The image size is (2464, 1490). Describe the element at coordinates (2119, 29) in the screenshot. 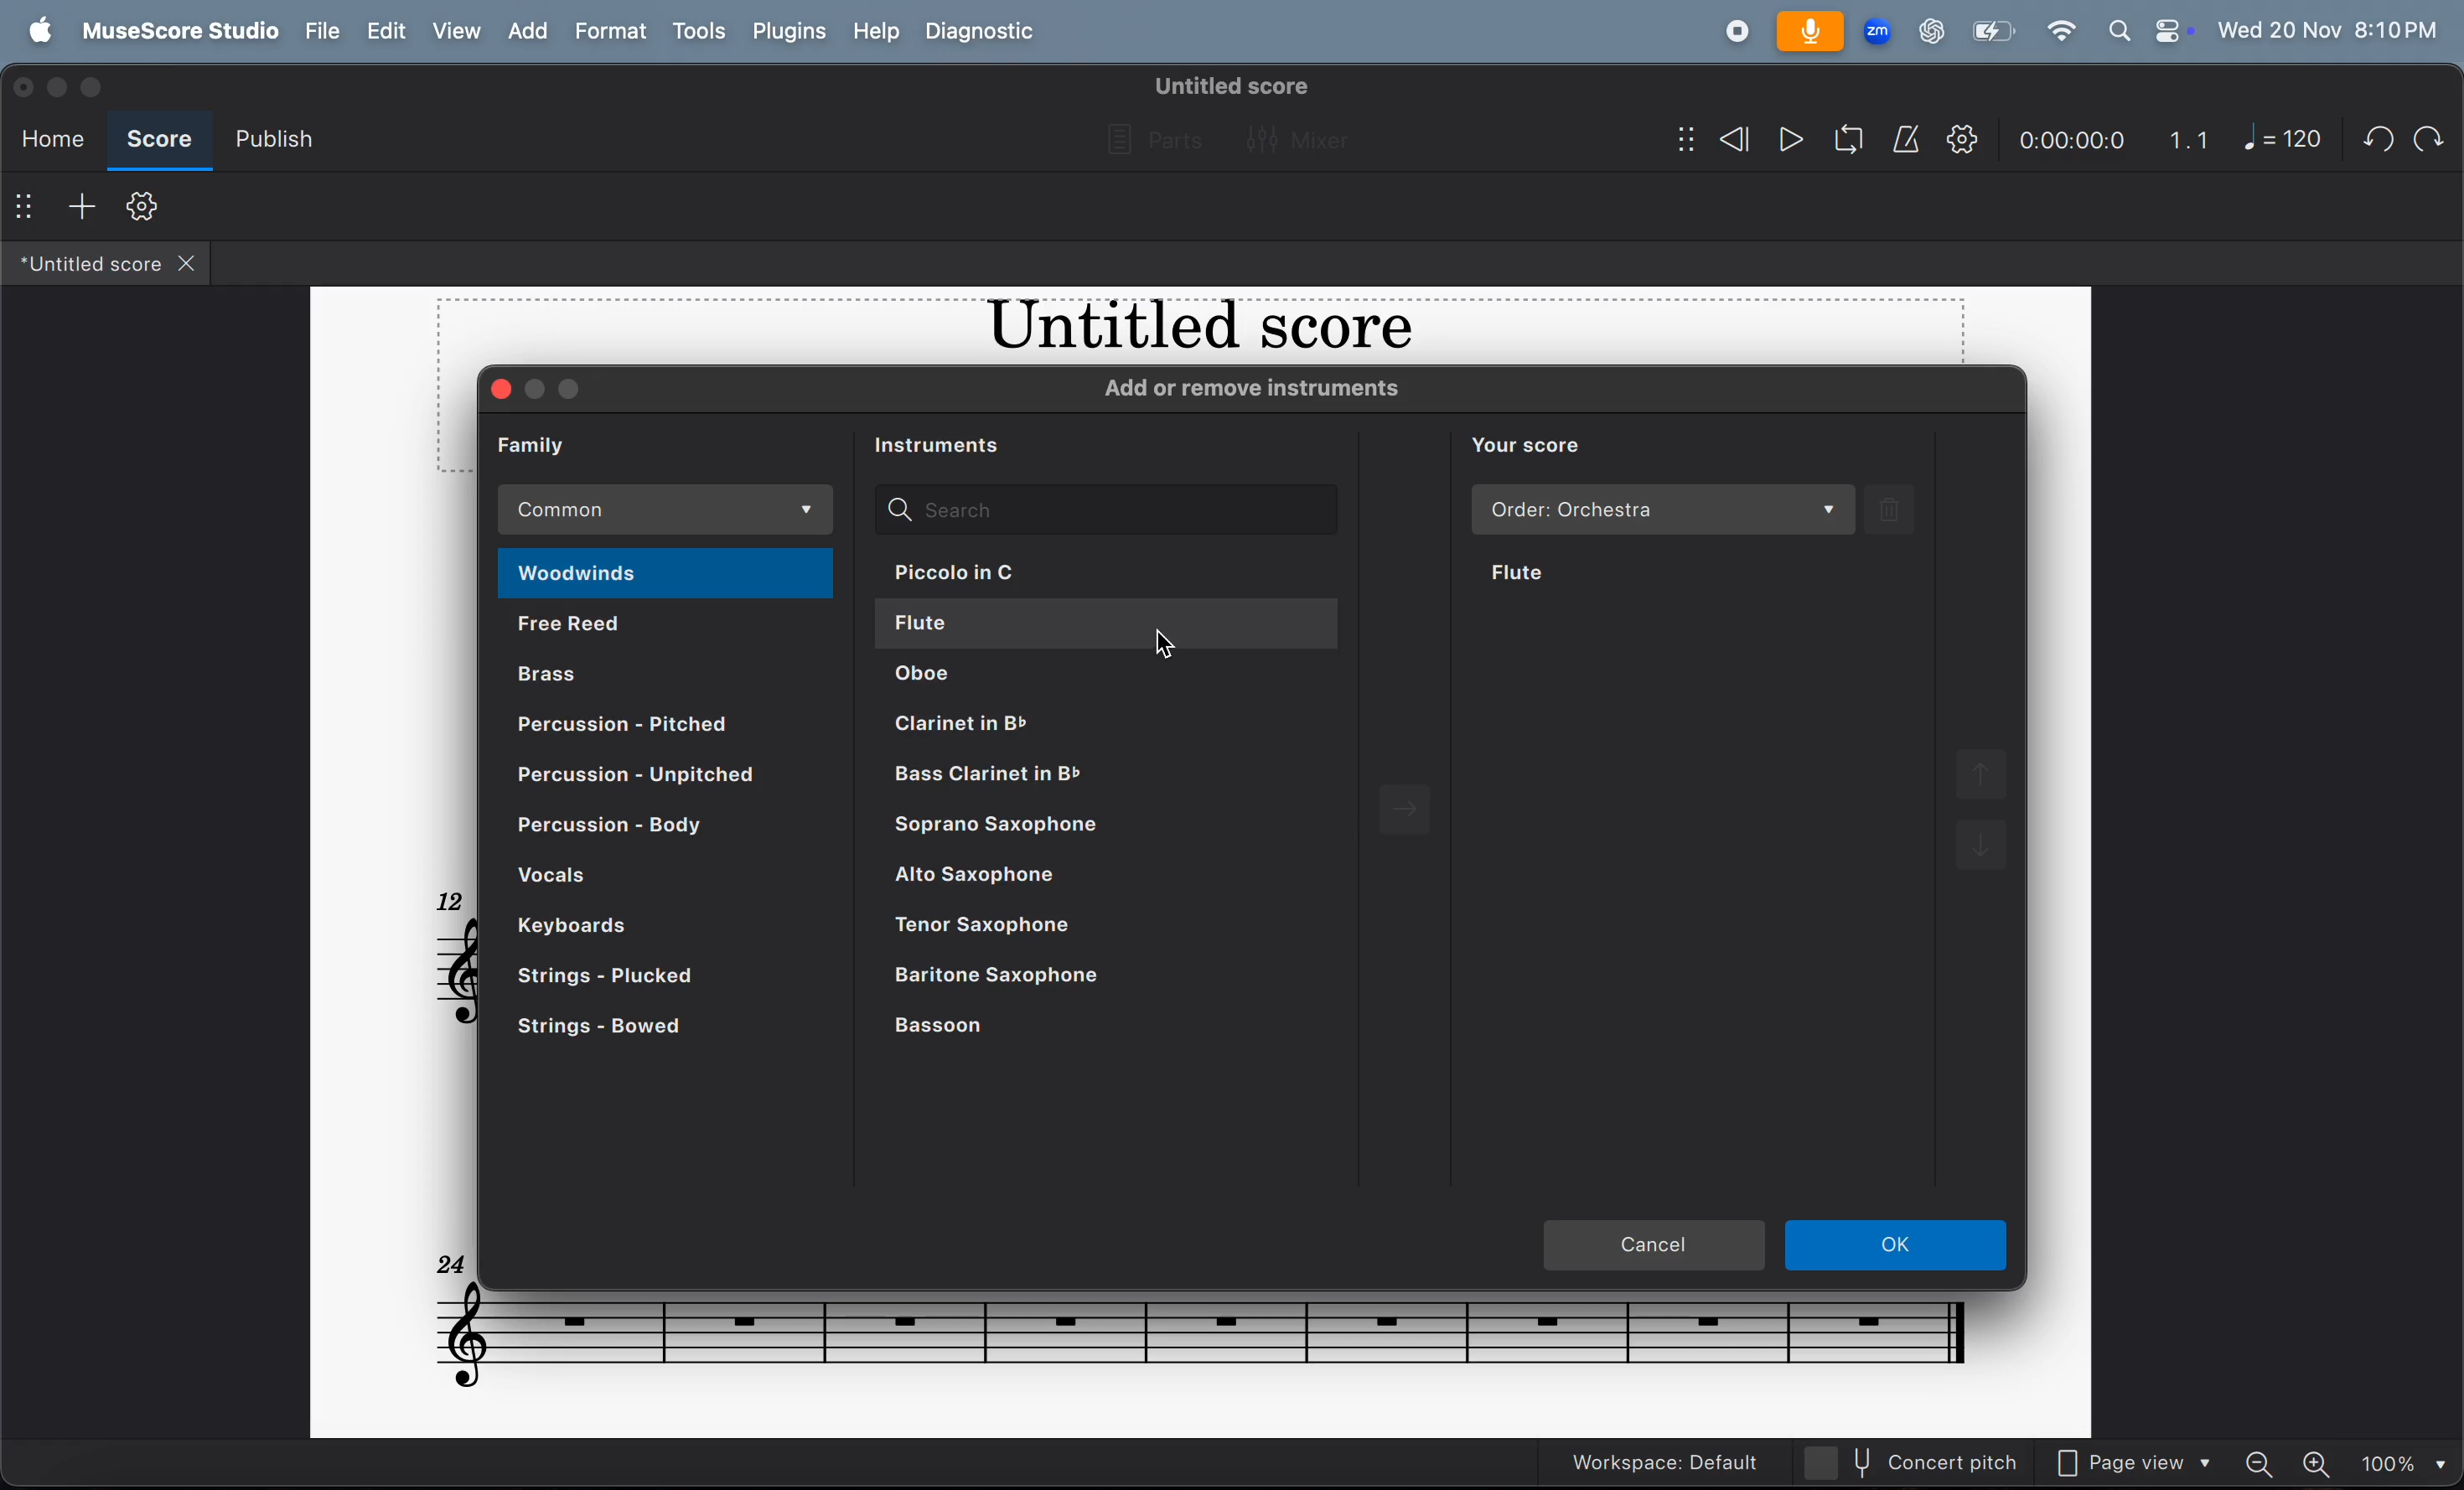

I see `search` at that location.